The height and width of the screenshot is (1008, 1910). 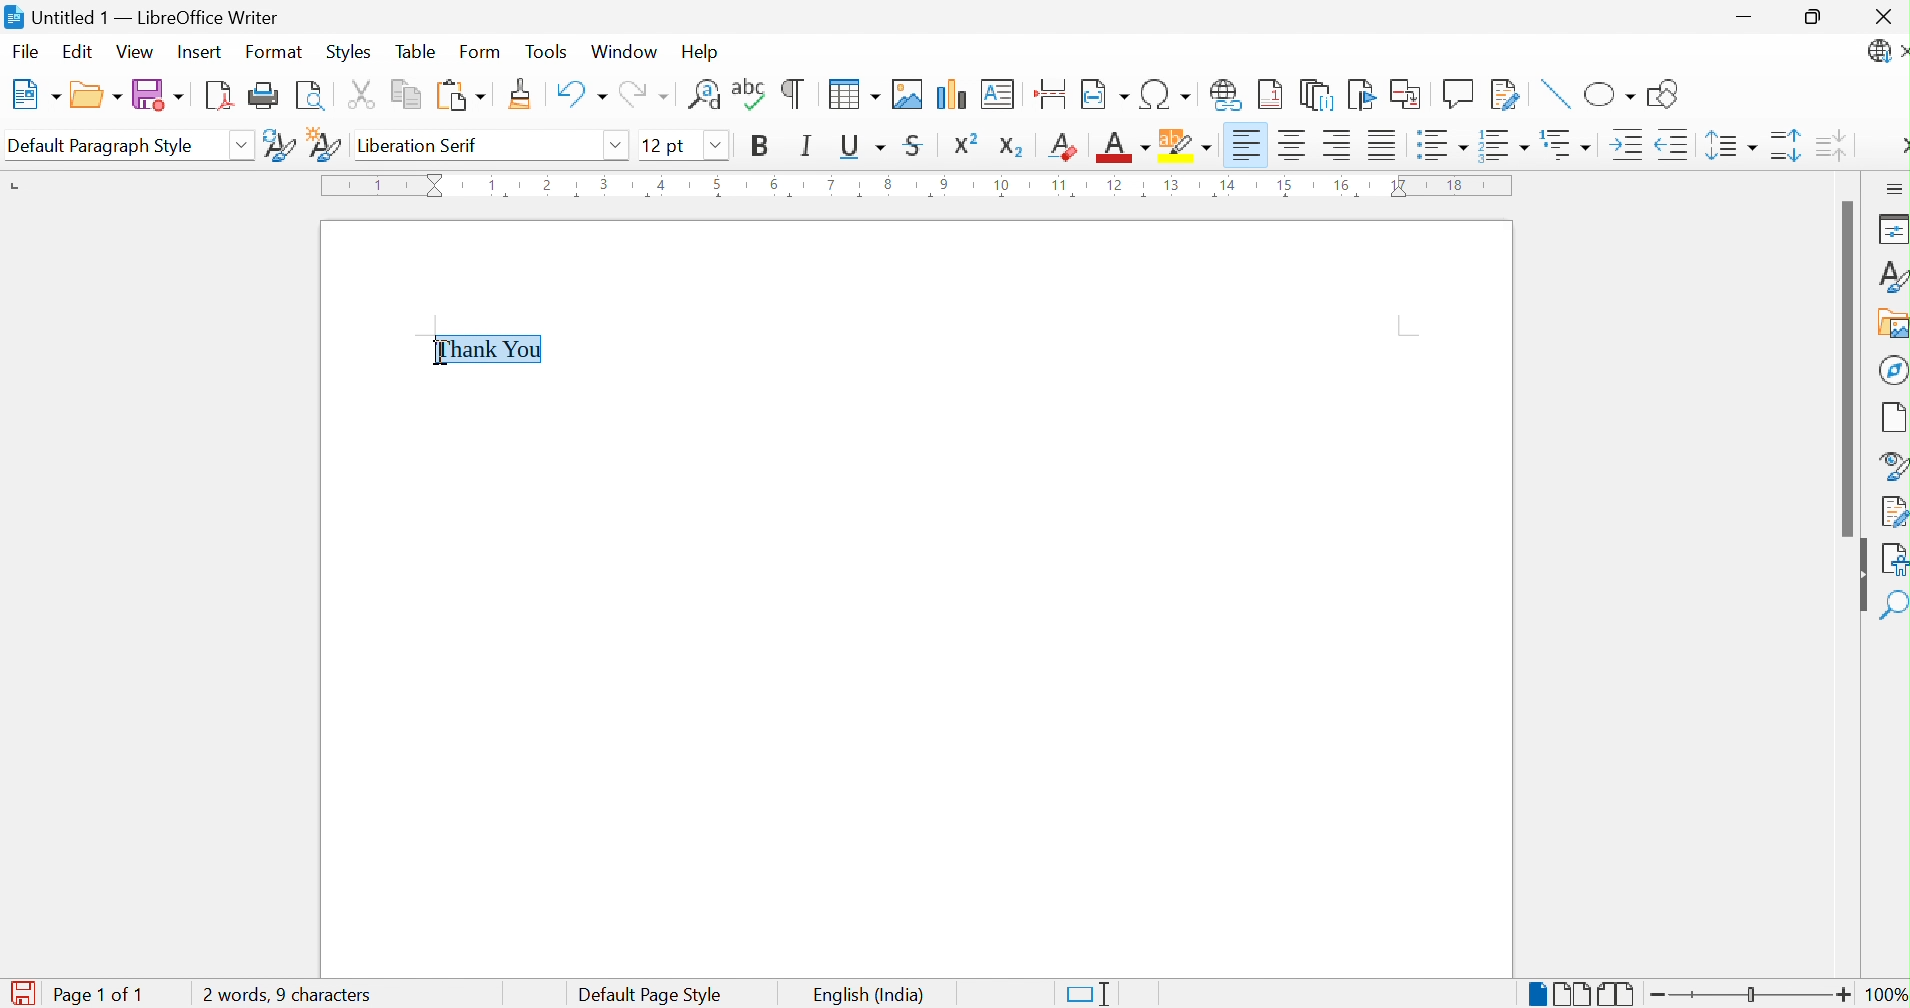 I want to click on Standard Selection. Click to change selection mode., so click(x=1089, y=991).